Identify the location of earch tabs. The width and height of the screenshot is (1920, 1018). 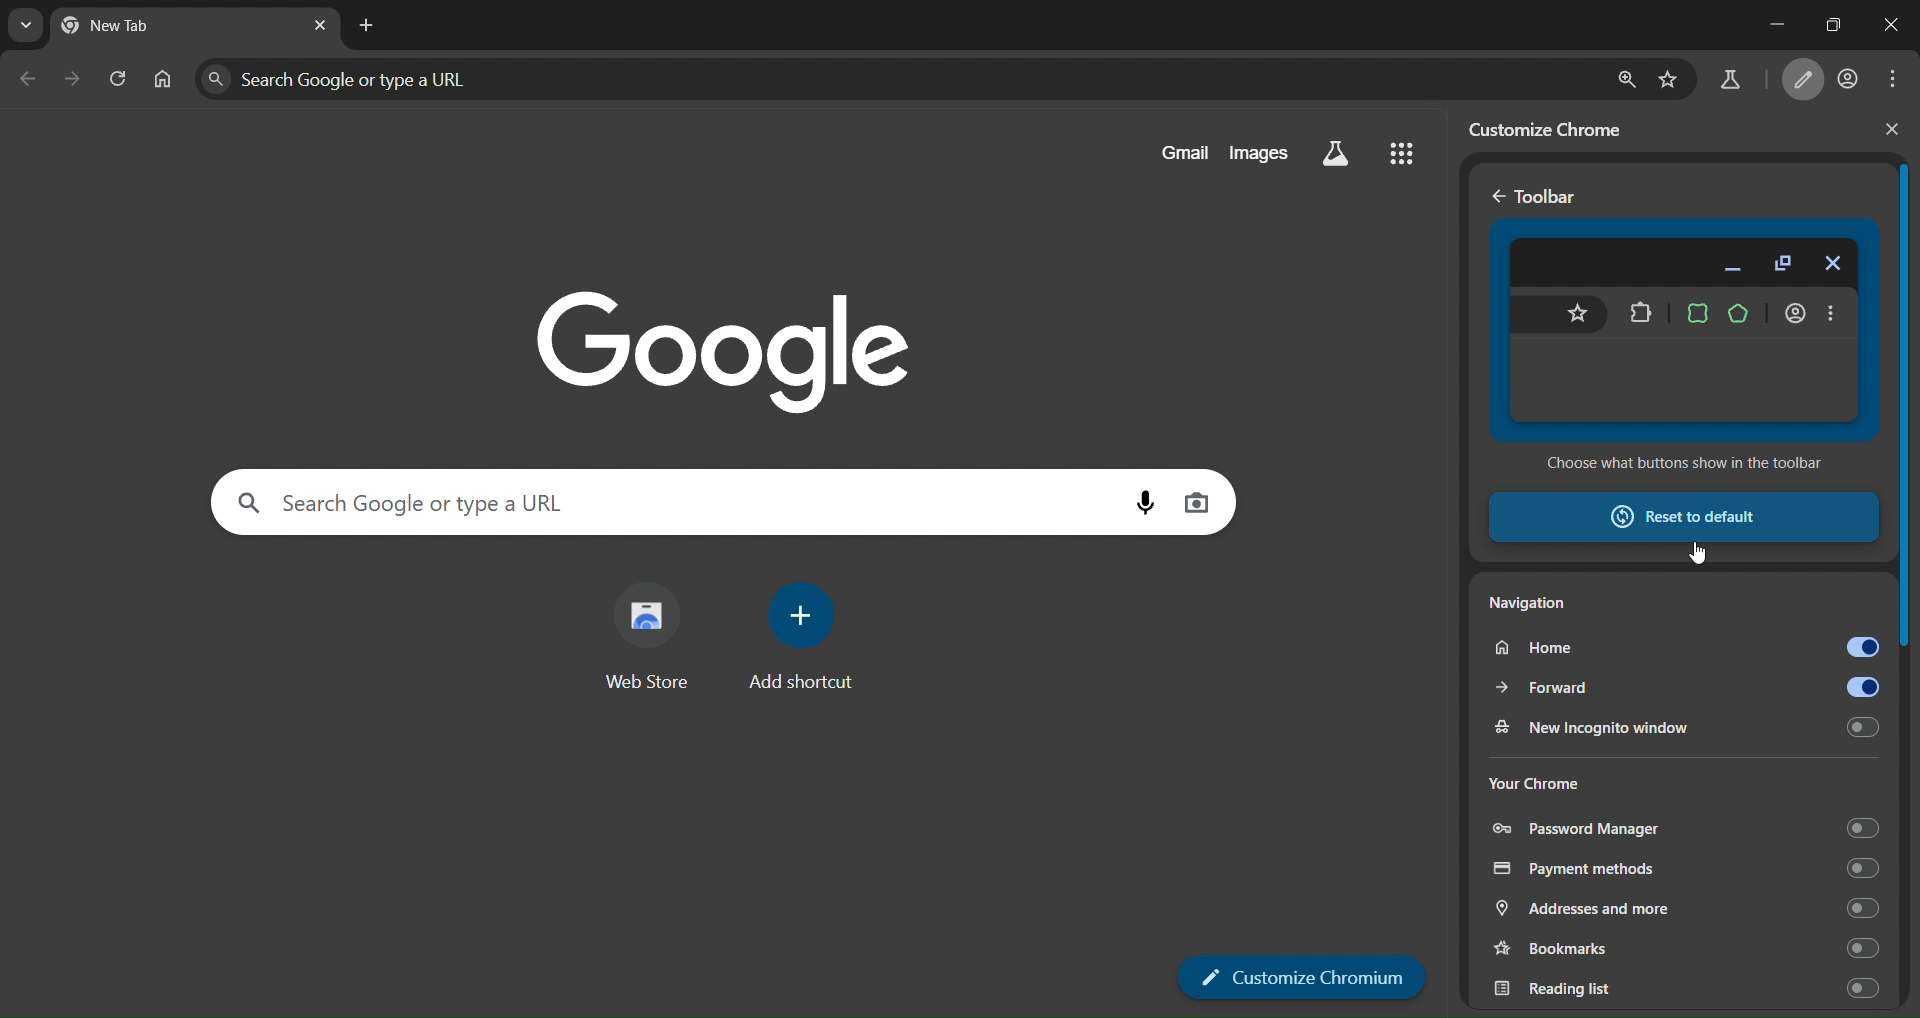
(22, 25).